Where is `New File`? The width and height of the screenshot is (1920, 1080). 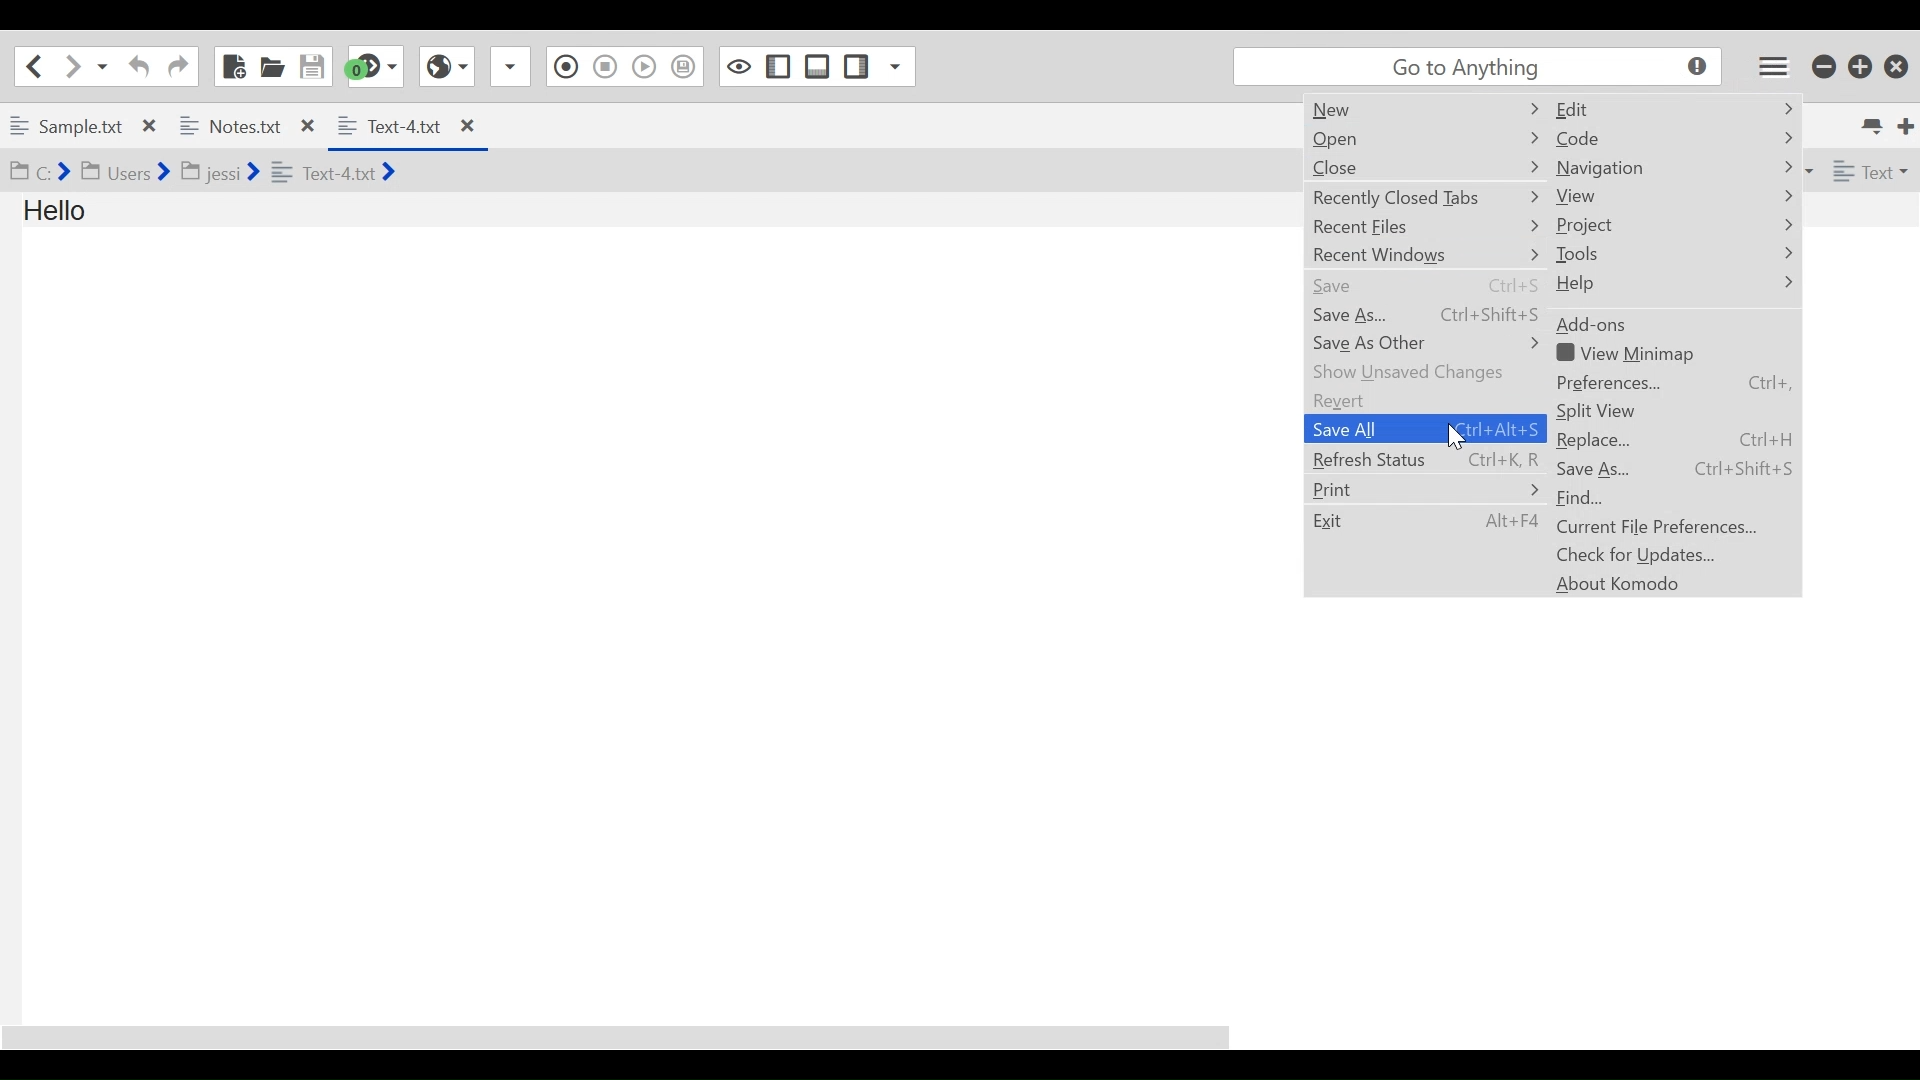 New File is located at coordinates (235, 66).